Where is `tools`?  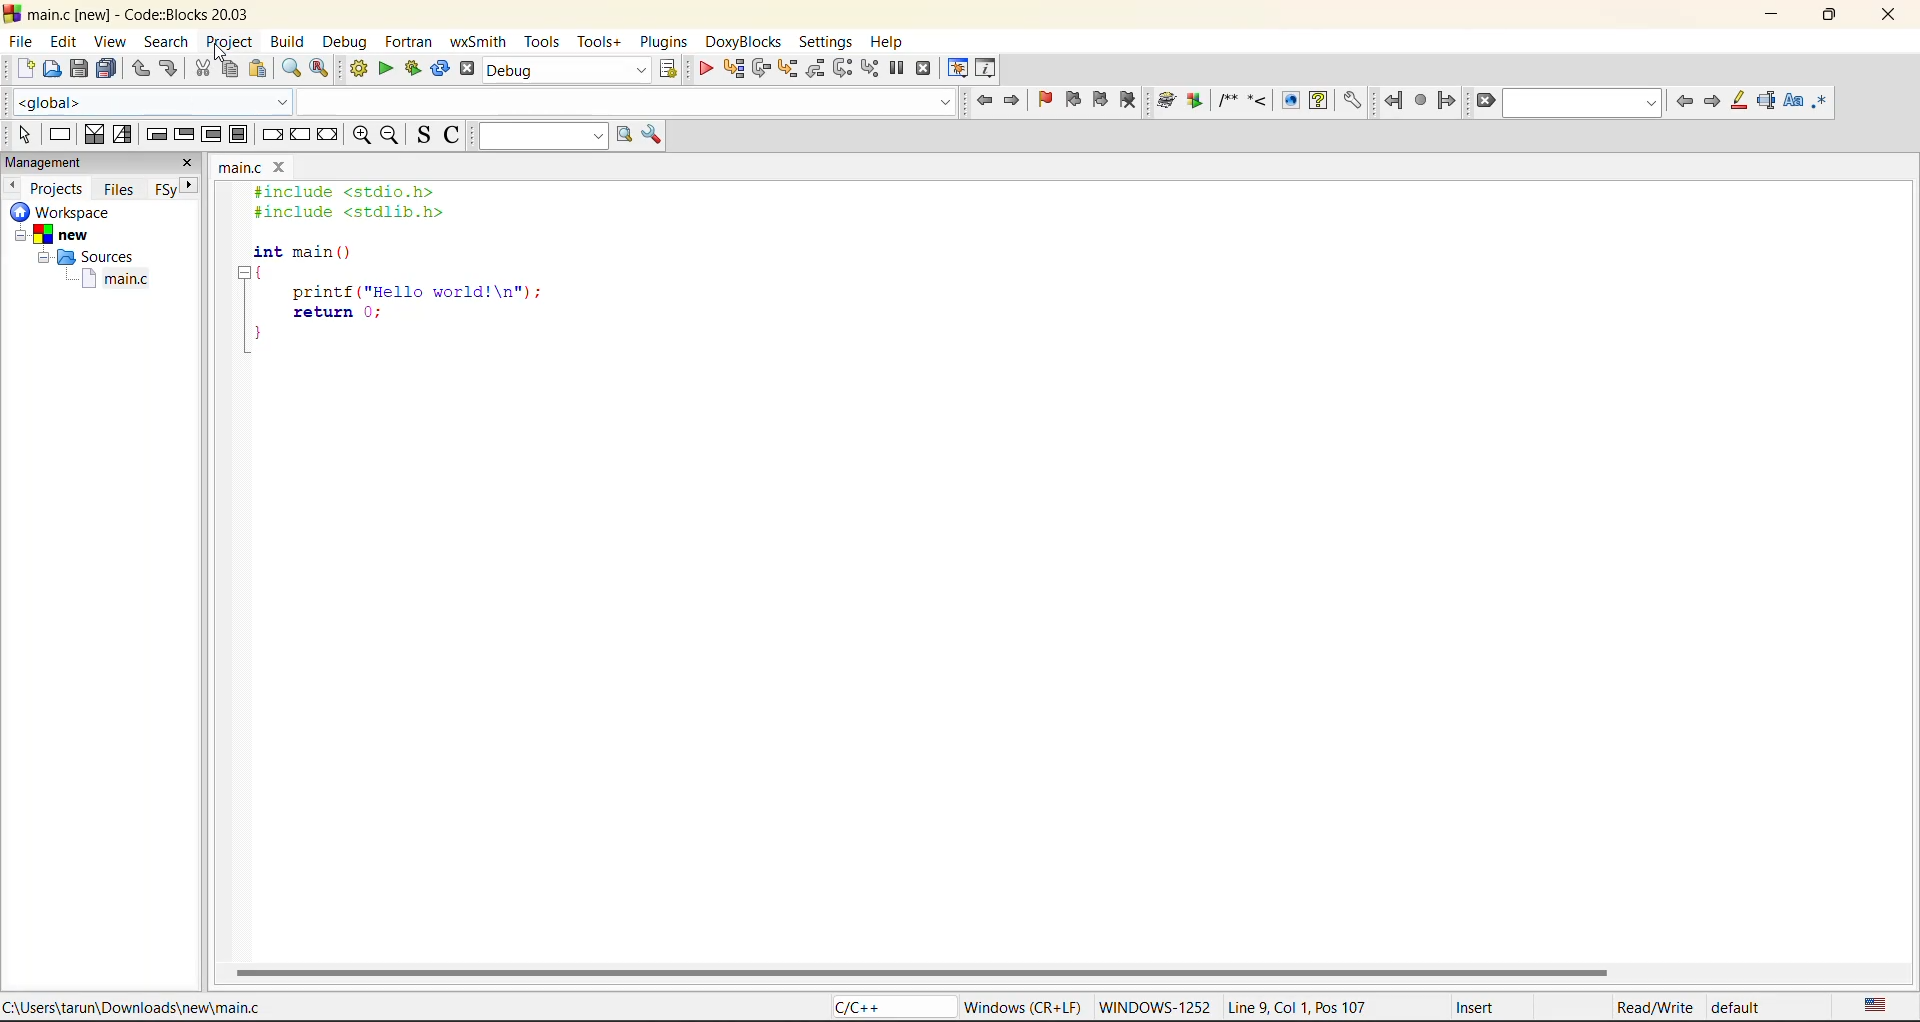
tools is located at coordinates (603, 41).